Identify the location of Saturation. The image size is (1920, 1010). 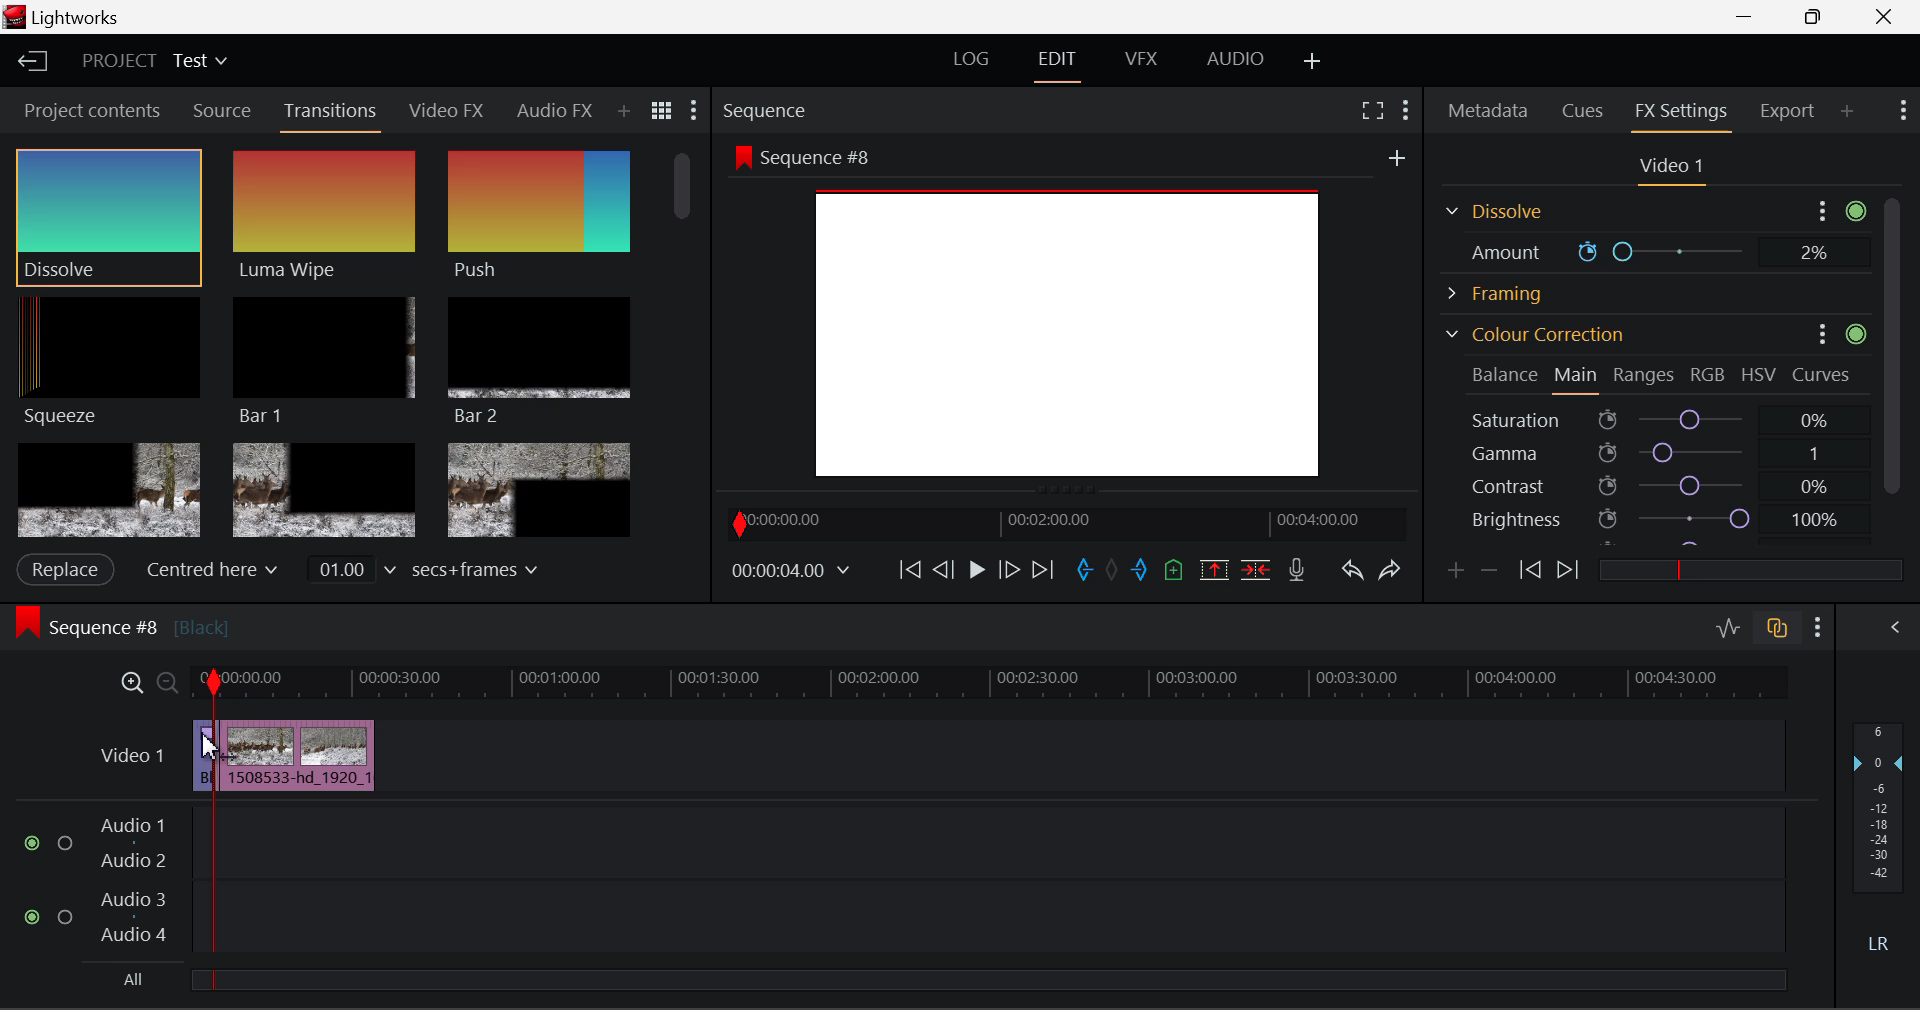
(1655, 419).